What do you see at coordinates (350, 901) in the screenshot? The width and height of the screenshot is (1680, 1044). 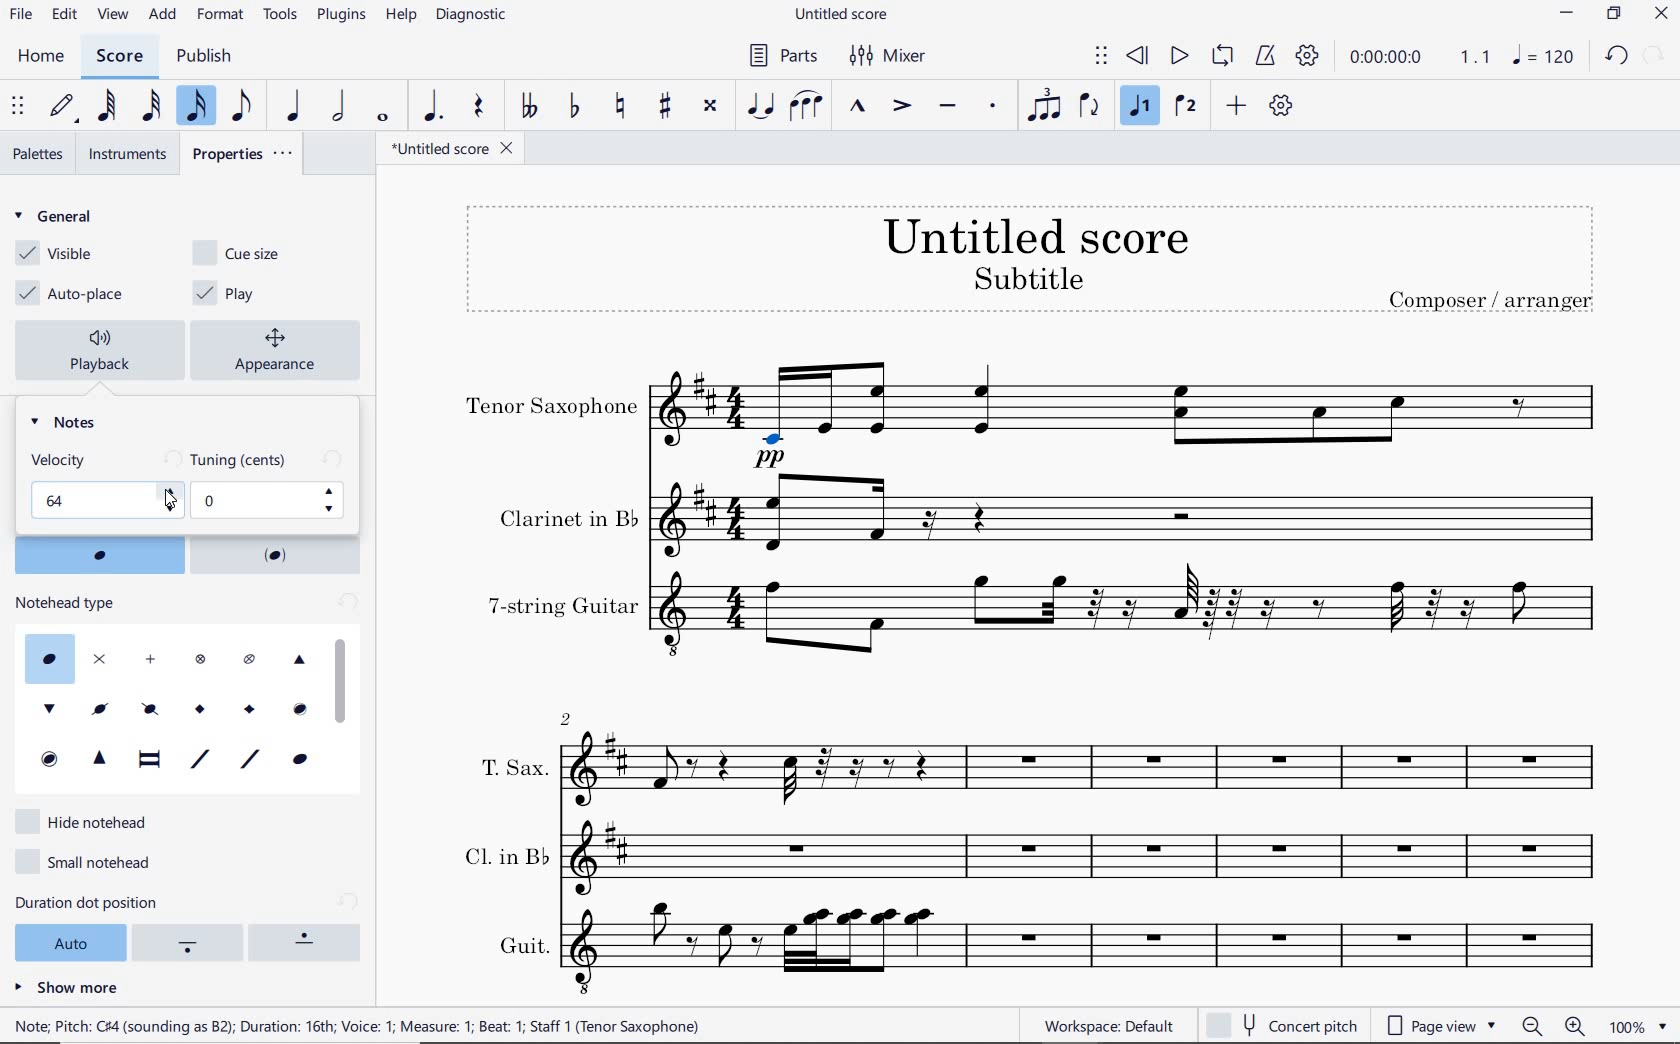 I see `reset` at bounding box center [350, 901].